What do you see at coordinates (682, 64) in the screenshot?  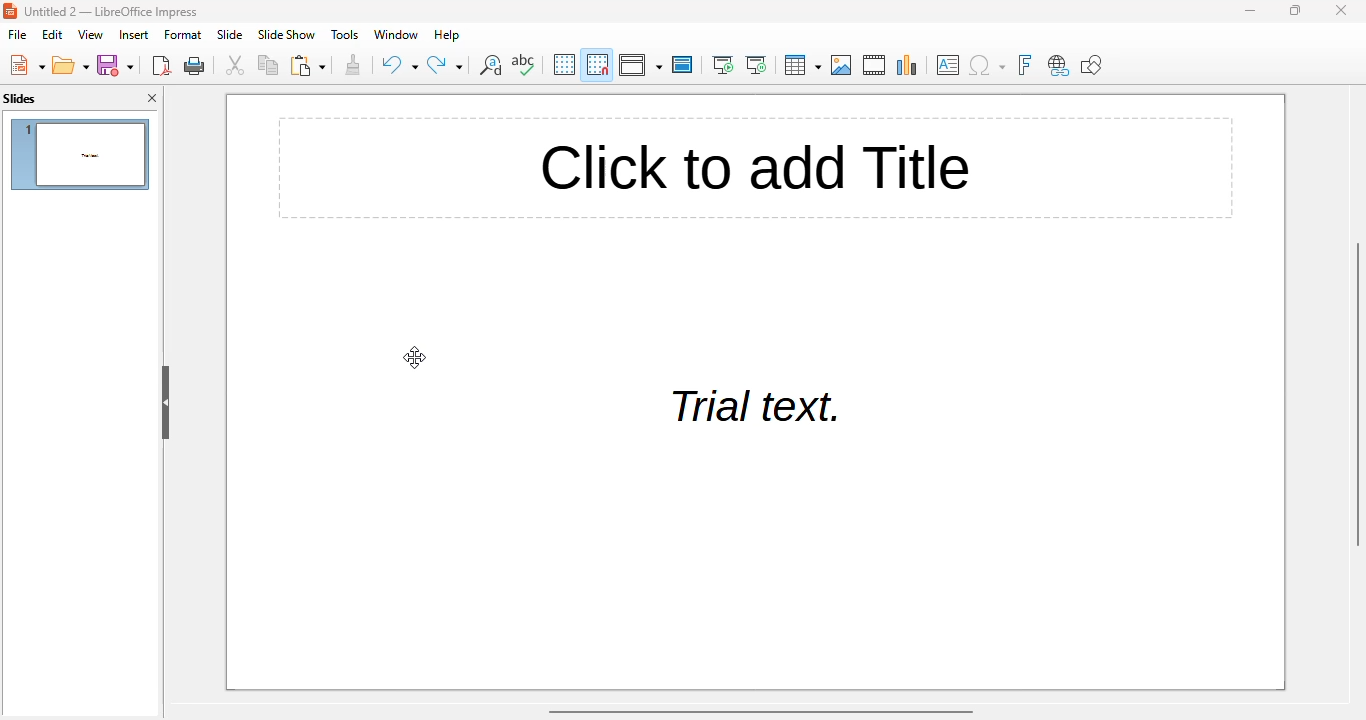 I see `master slide` at bounding box center [682, 64].